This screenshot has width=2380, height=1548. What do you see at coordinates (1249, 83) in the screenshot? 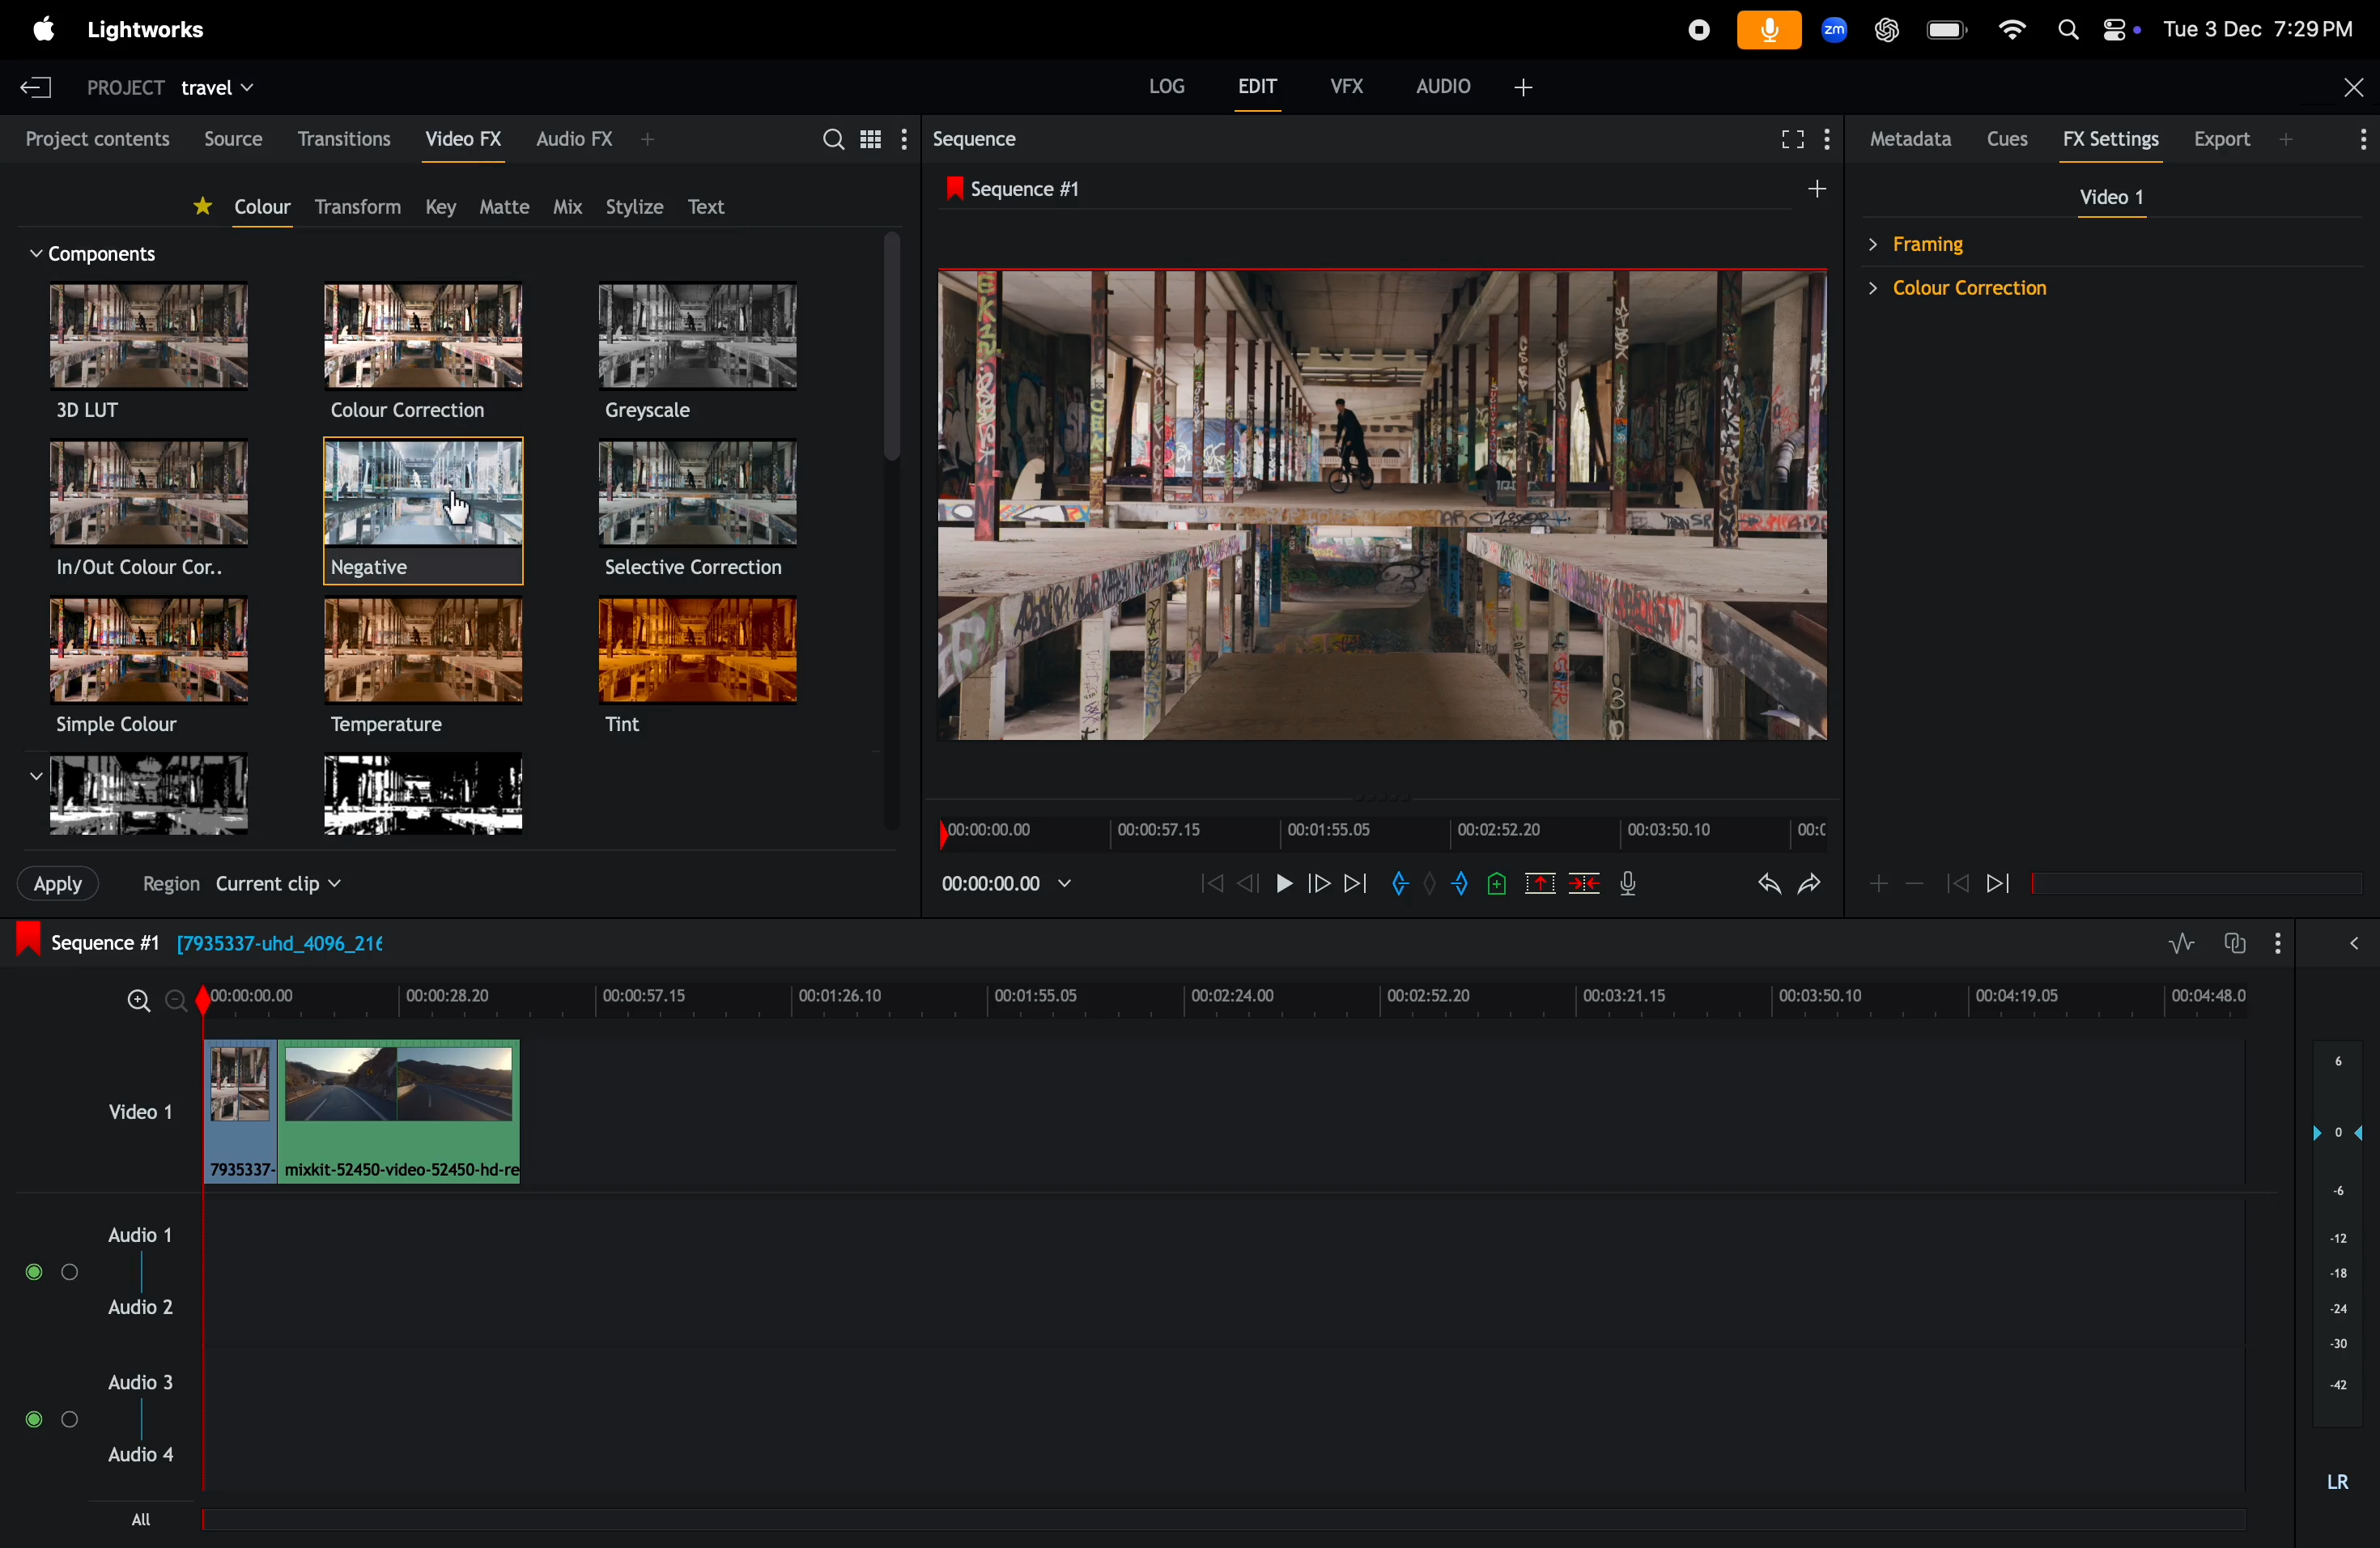
I see `Edit` at bounding box center [1249, 83].